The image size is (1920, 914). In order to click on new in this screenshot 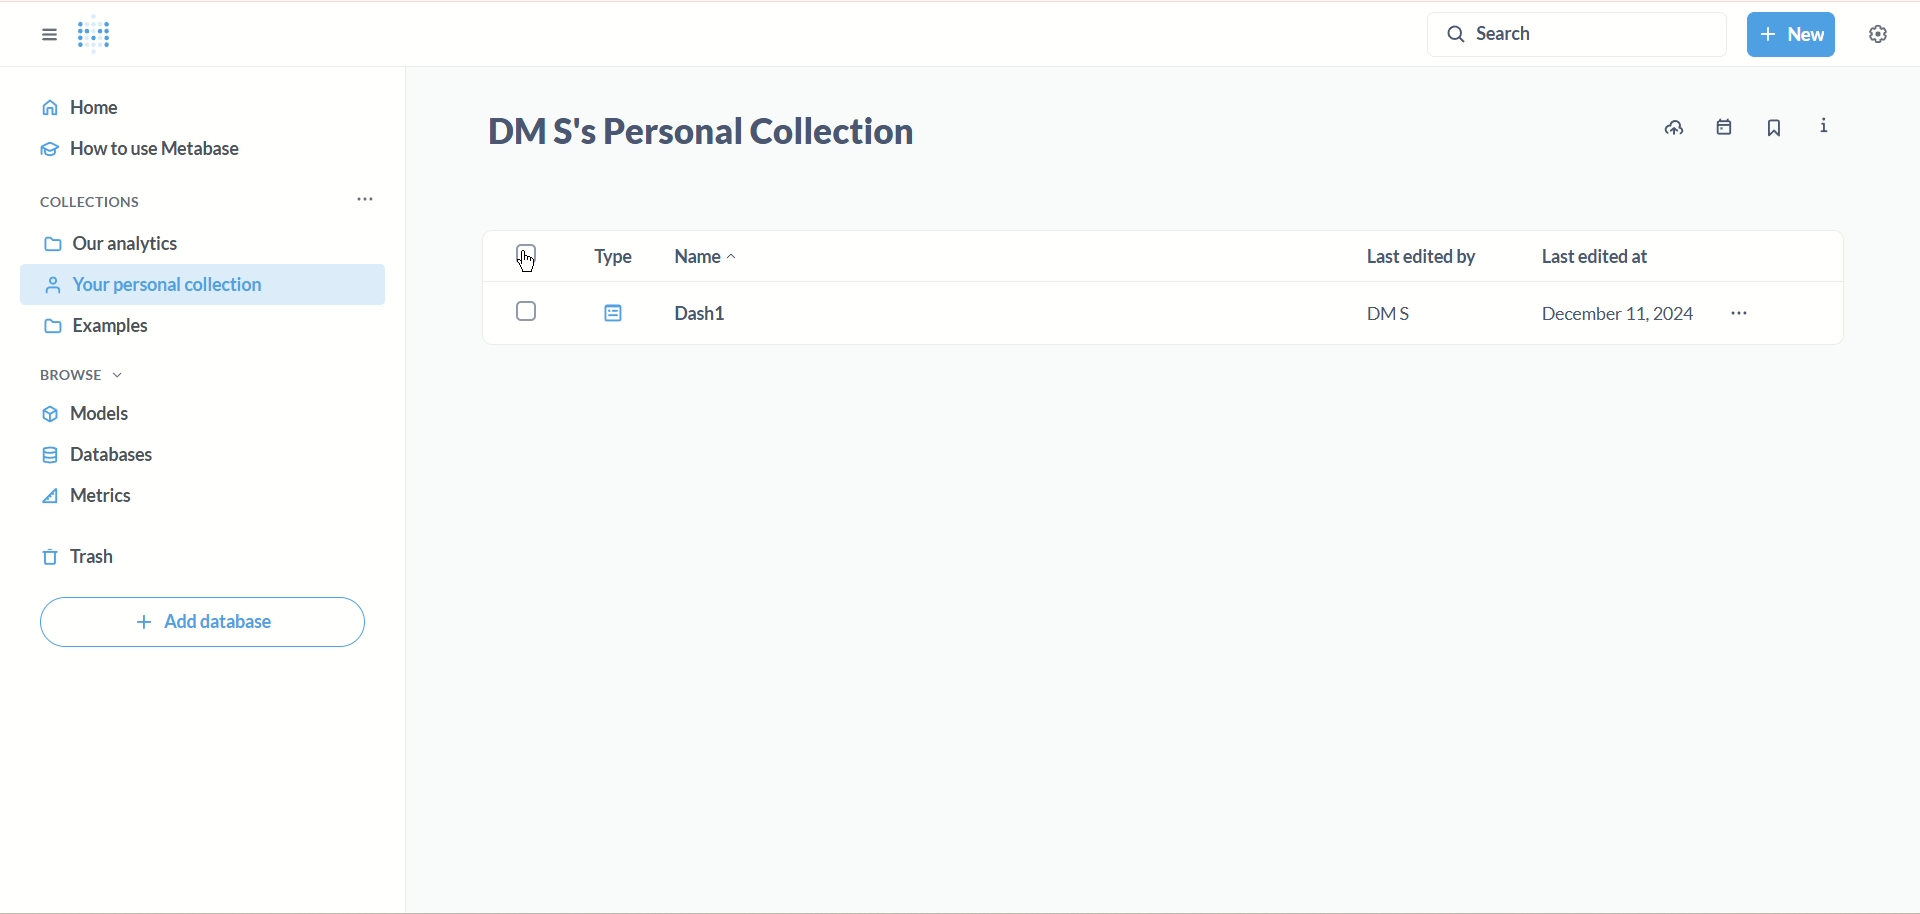, I will do `click(1791, 35)`.